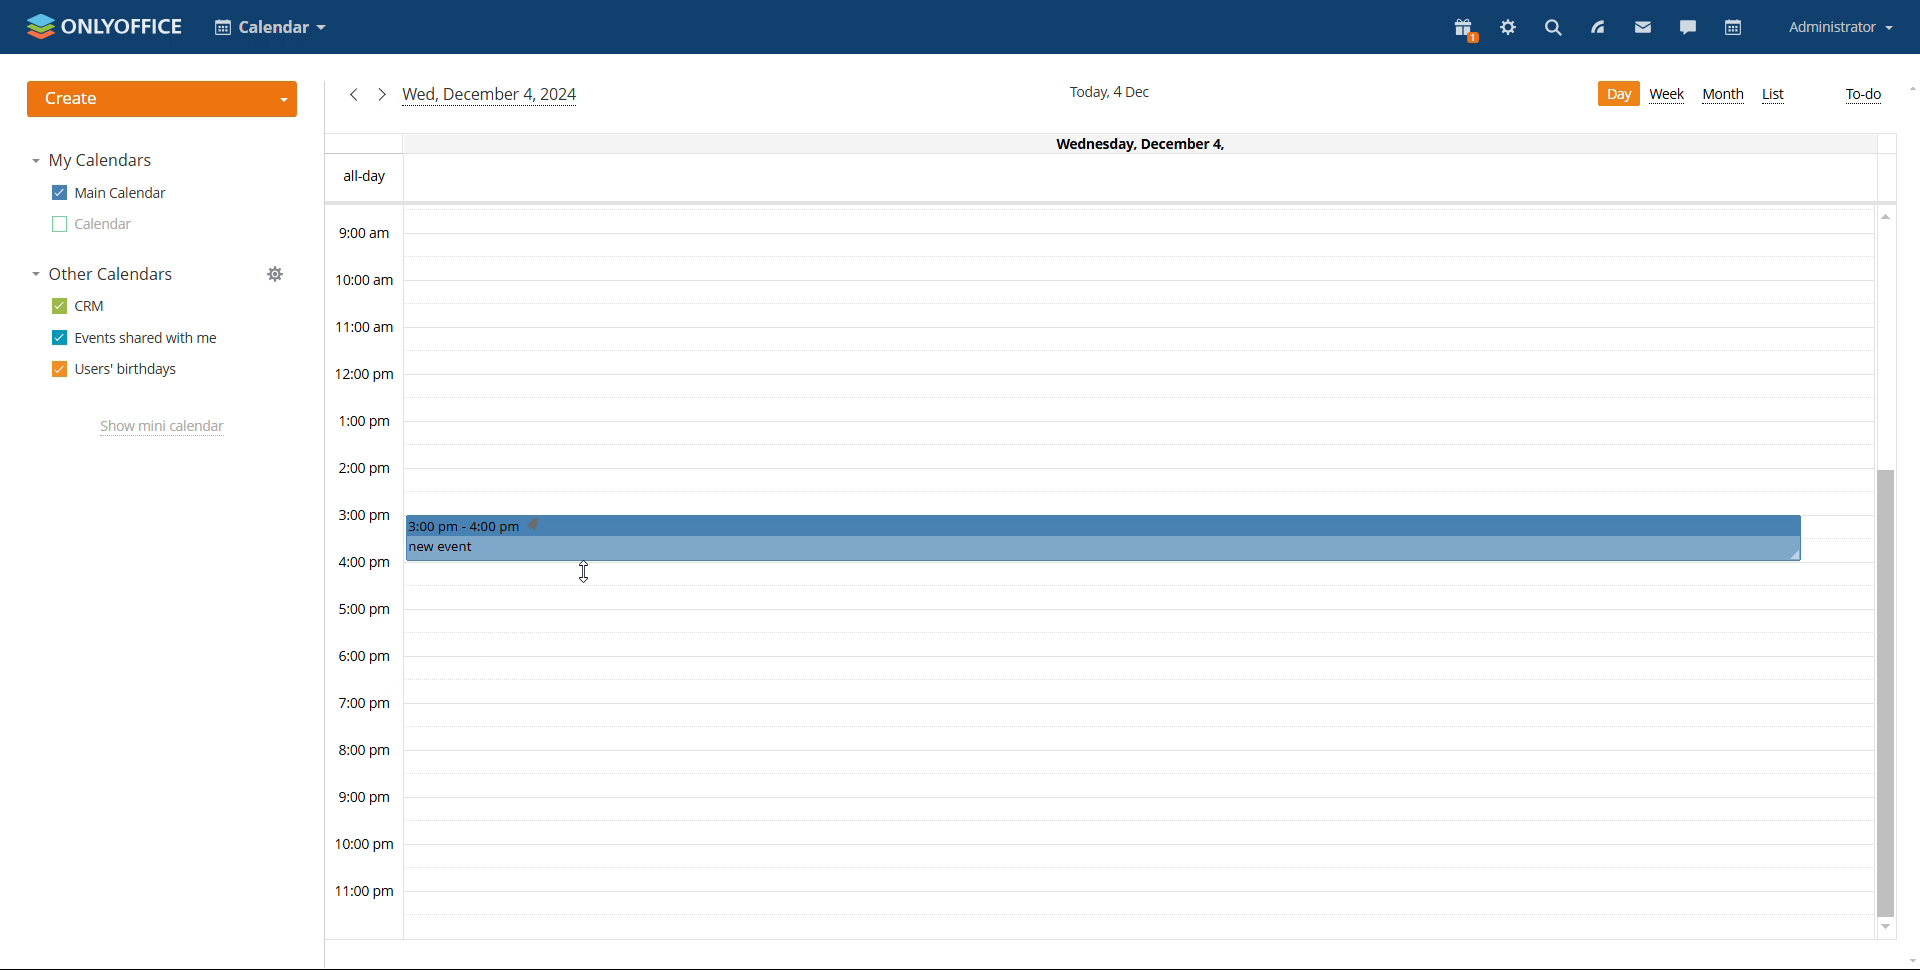  I want to click on present, so click(1464, 28).